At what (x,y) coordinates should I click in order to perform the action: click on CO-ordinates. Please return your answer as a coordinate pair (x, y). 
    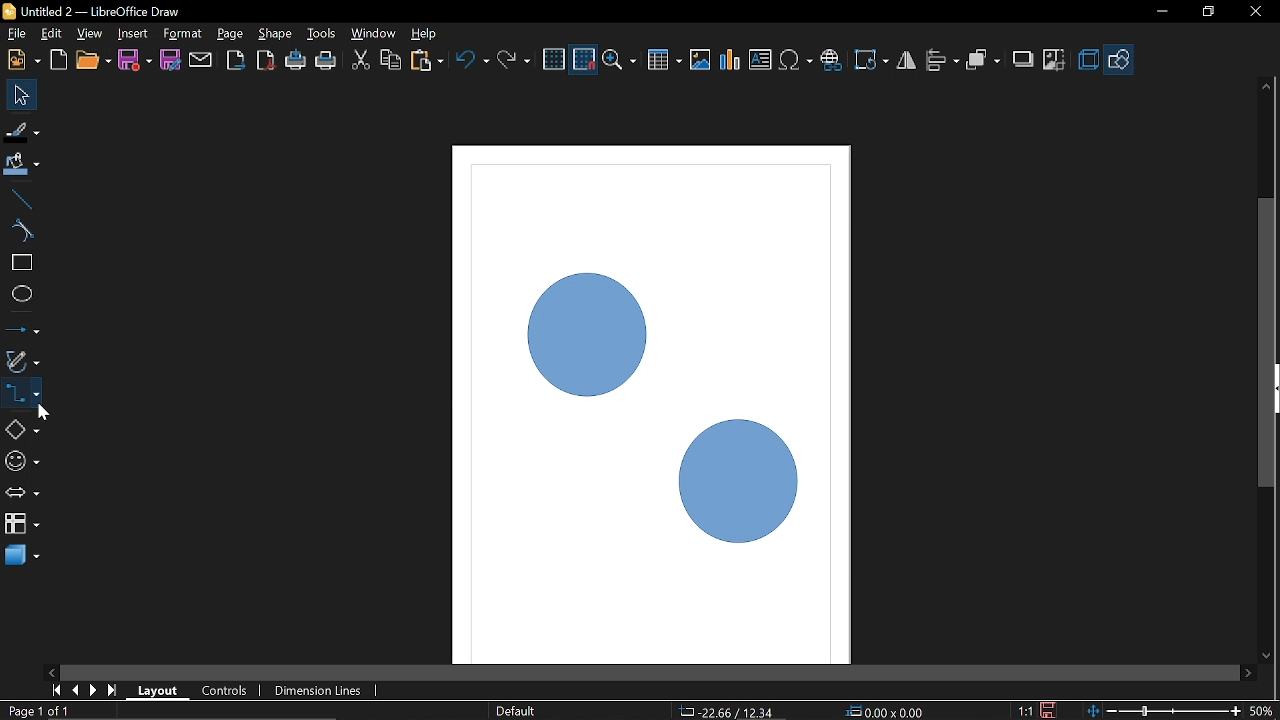
    Looking at the image, I should click on (730, 711).